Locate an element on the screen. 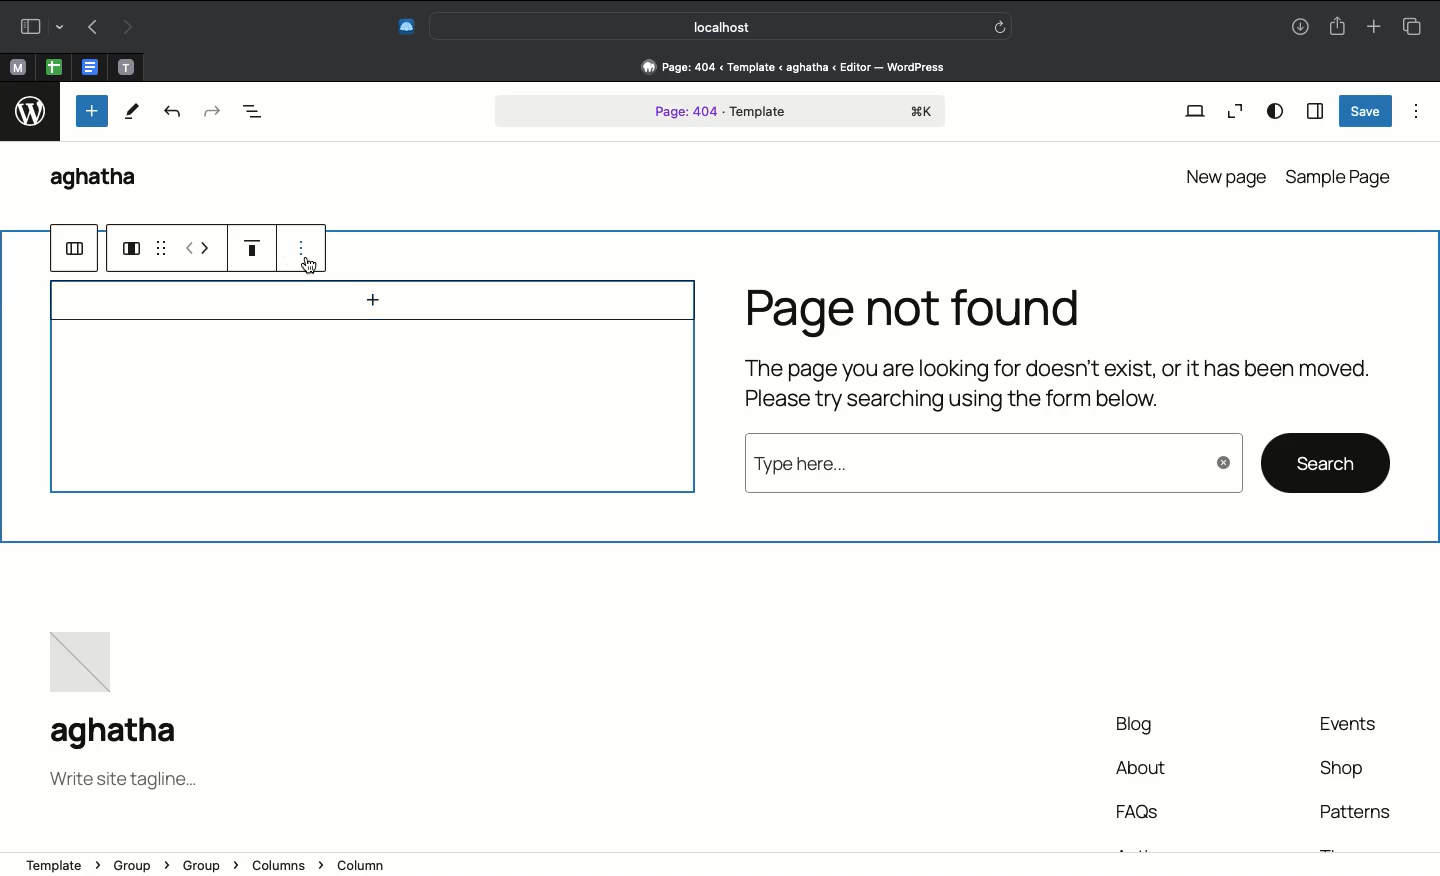 The image size is (1440, 876). New page is located at coordinates (1223, 174).